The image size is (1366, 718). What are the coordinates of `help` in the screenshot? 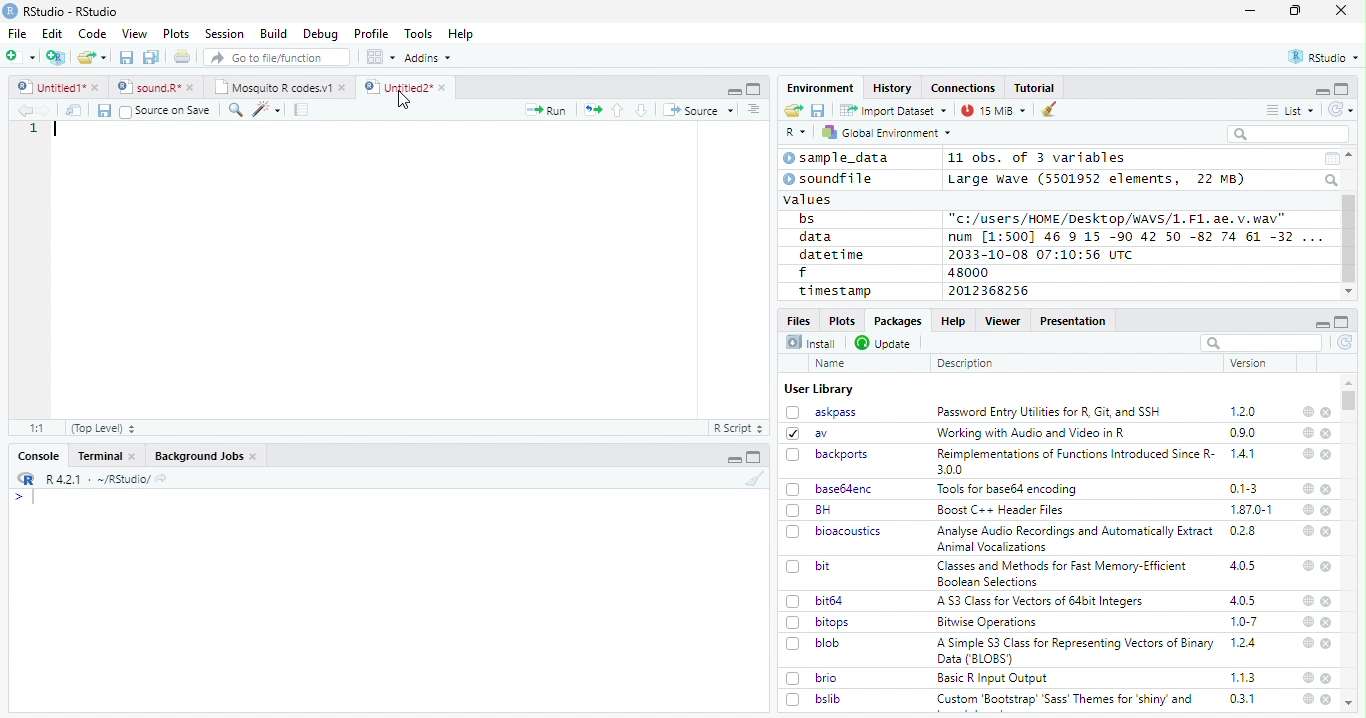 It's located at (1308, 489).